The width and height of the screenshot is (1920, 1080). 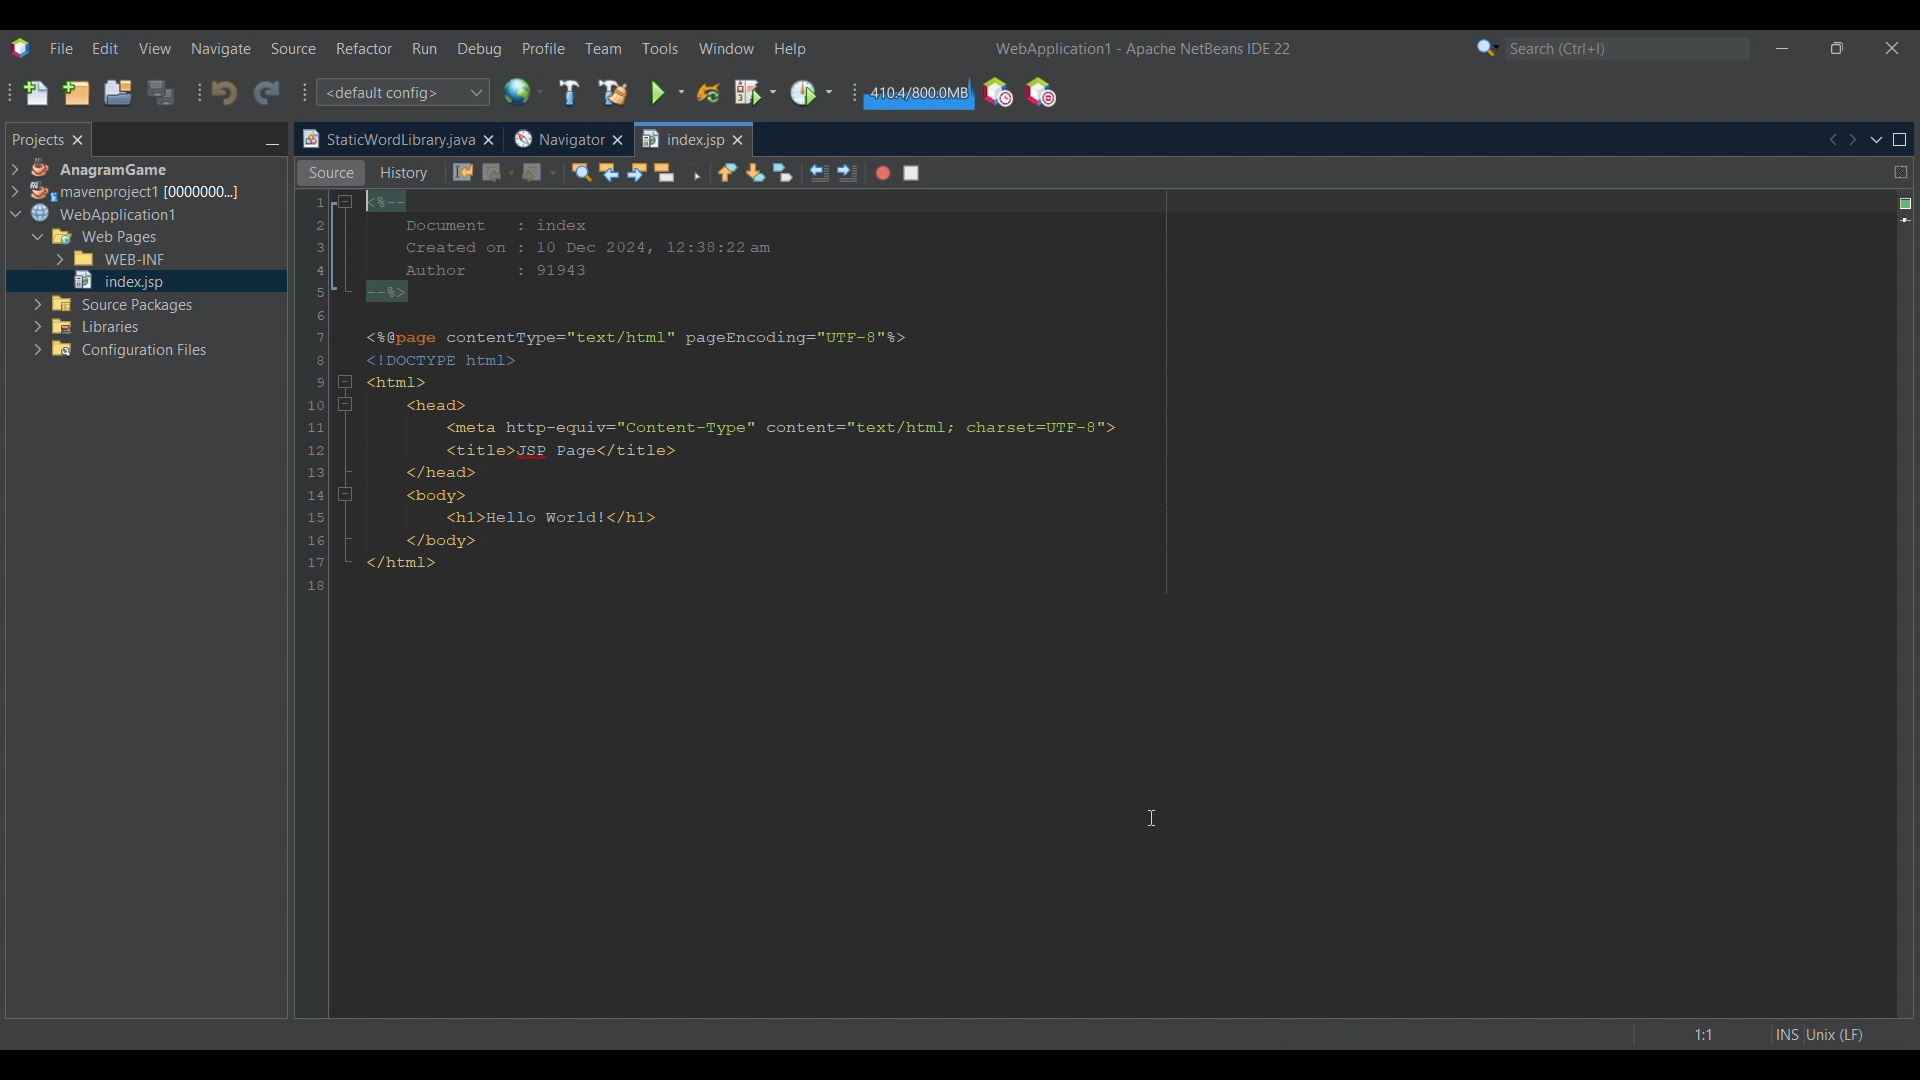 I want to click on Close tab, so click(x=738, y=140).